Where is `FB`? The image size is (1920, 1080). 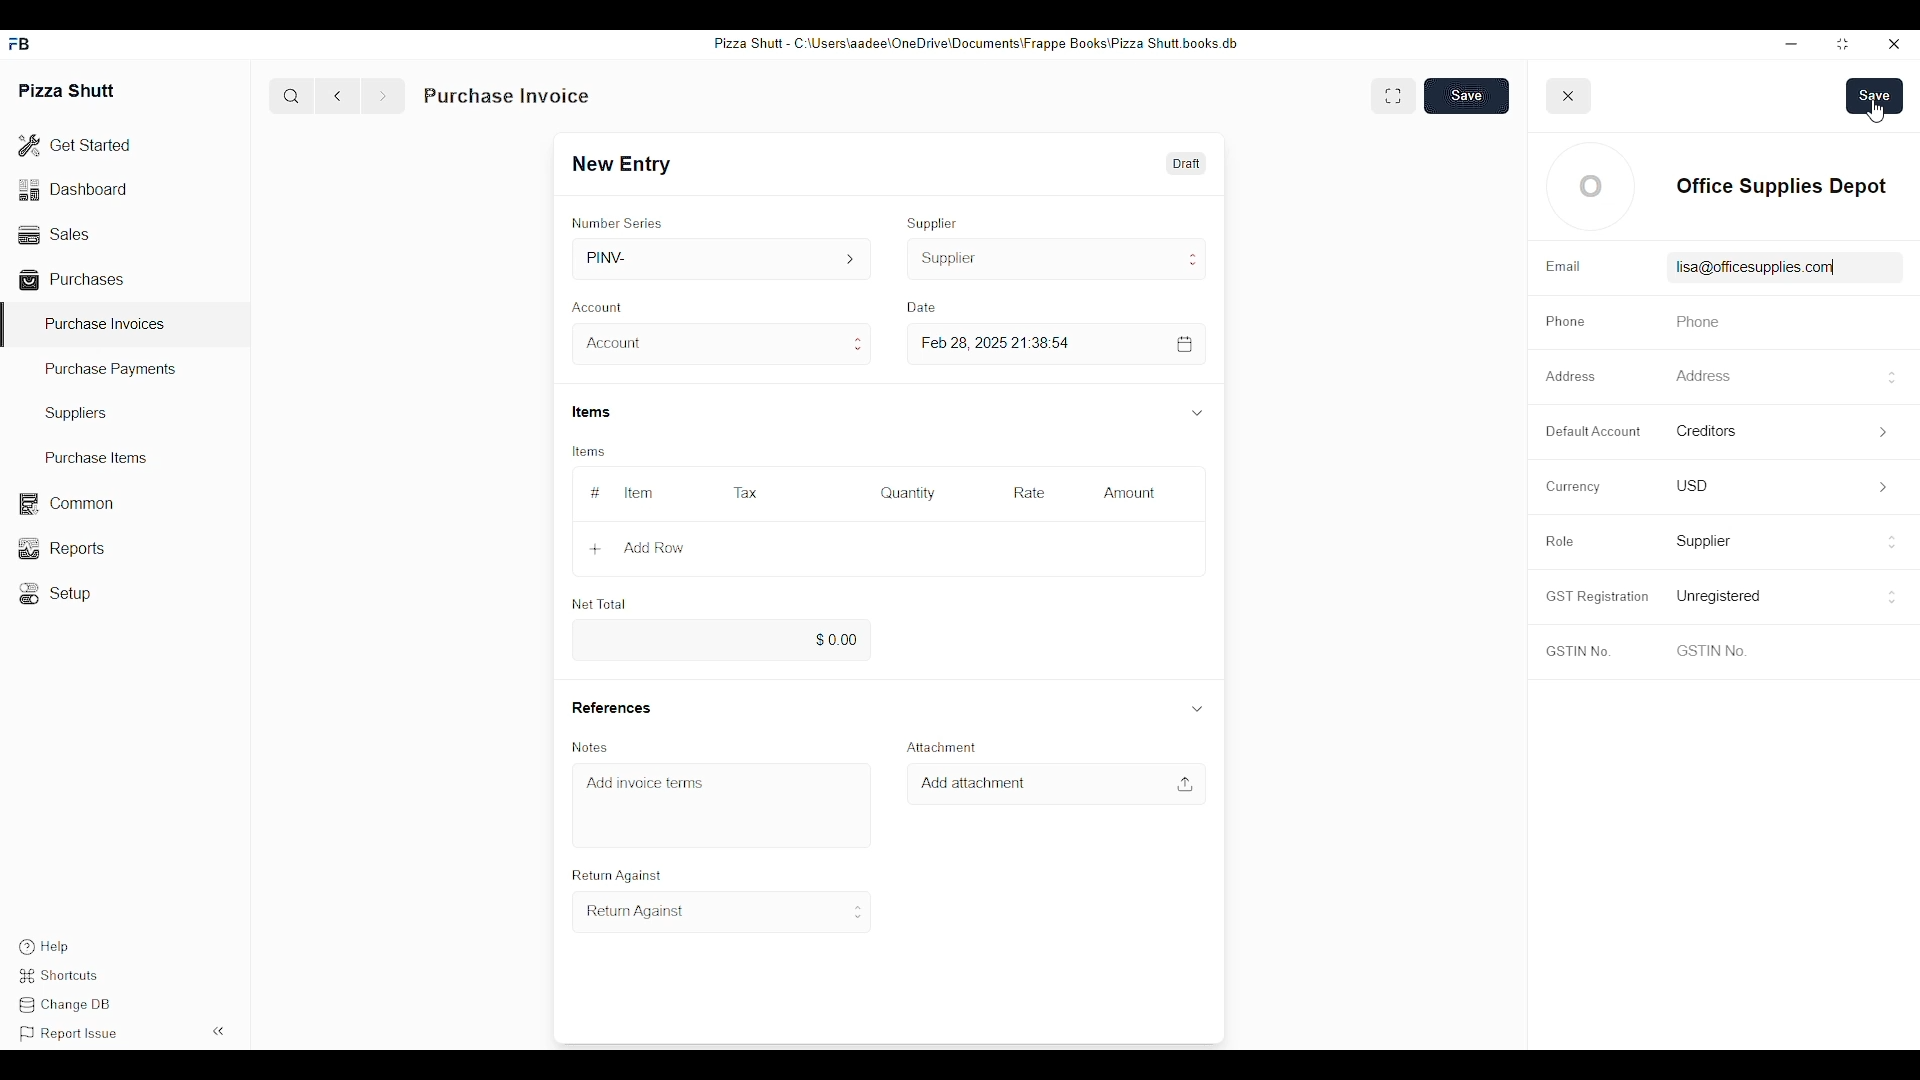
FB is located at coordinates (22, 44).